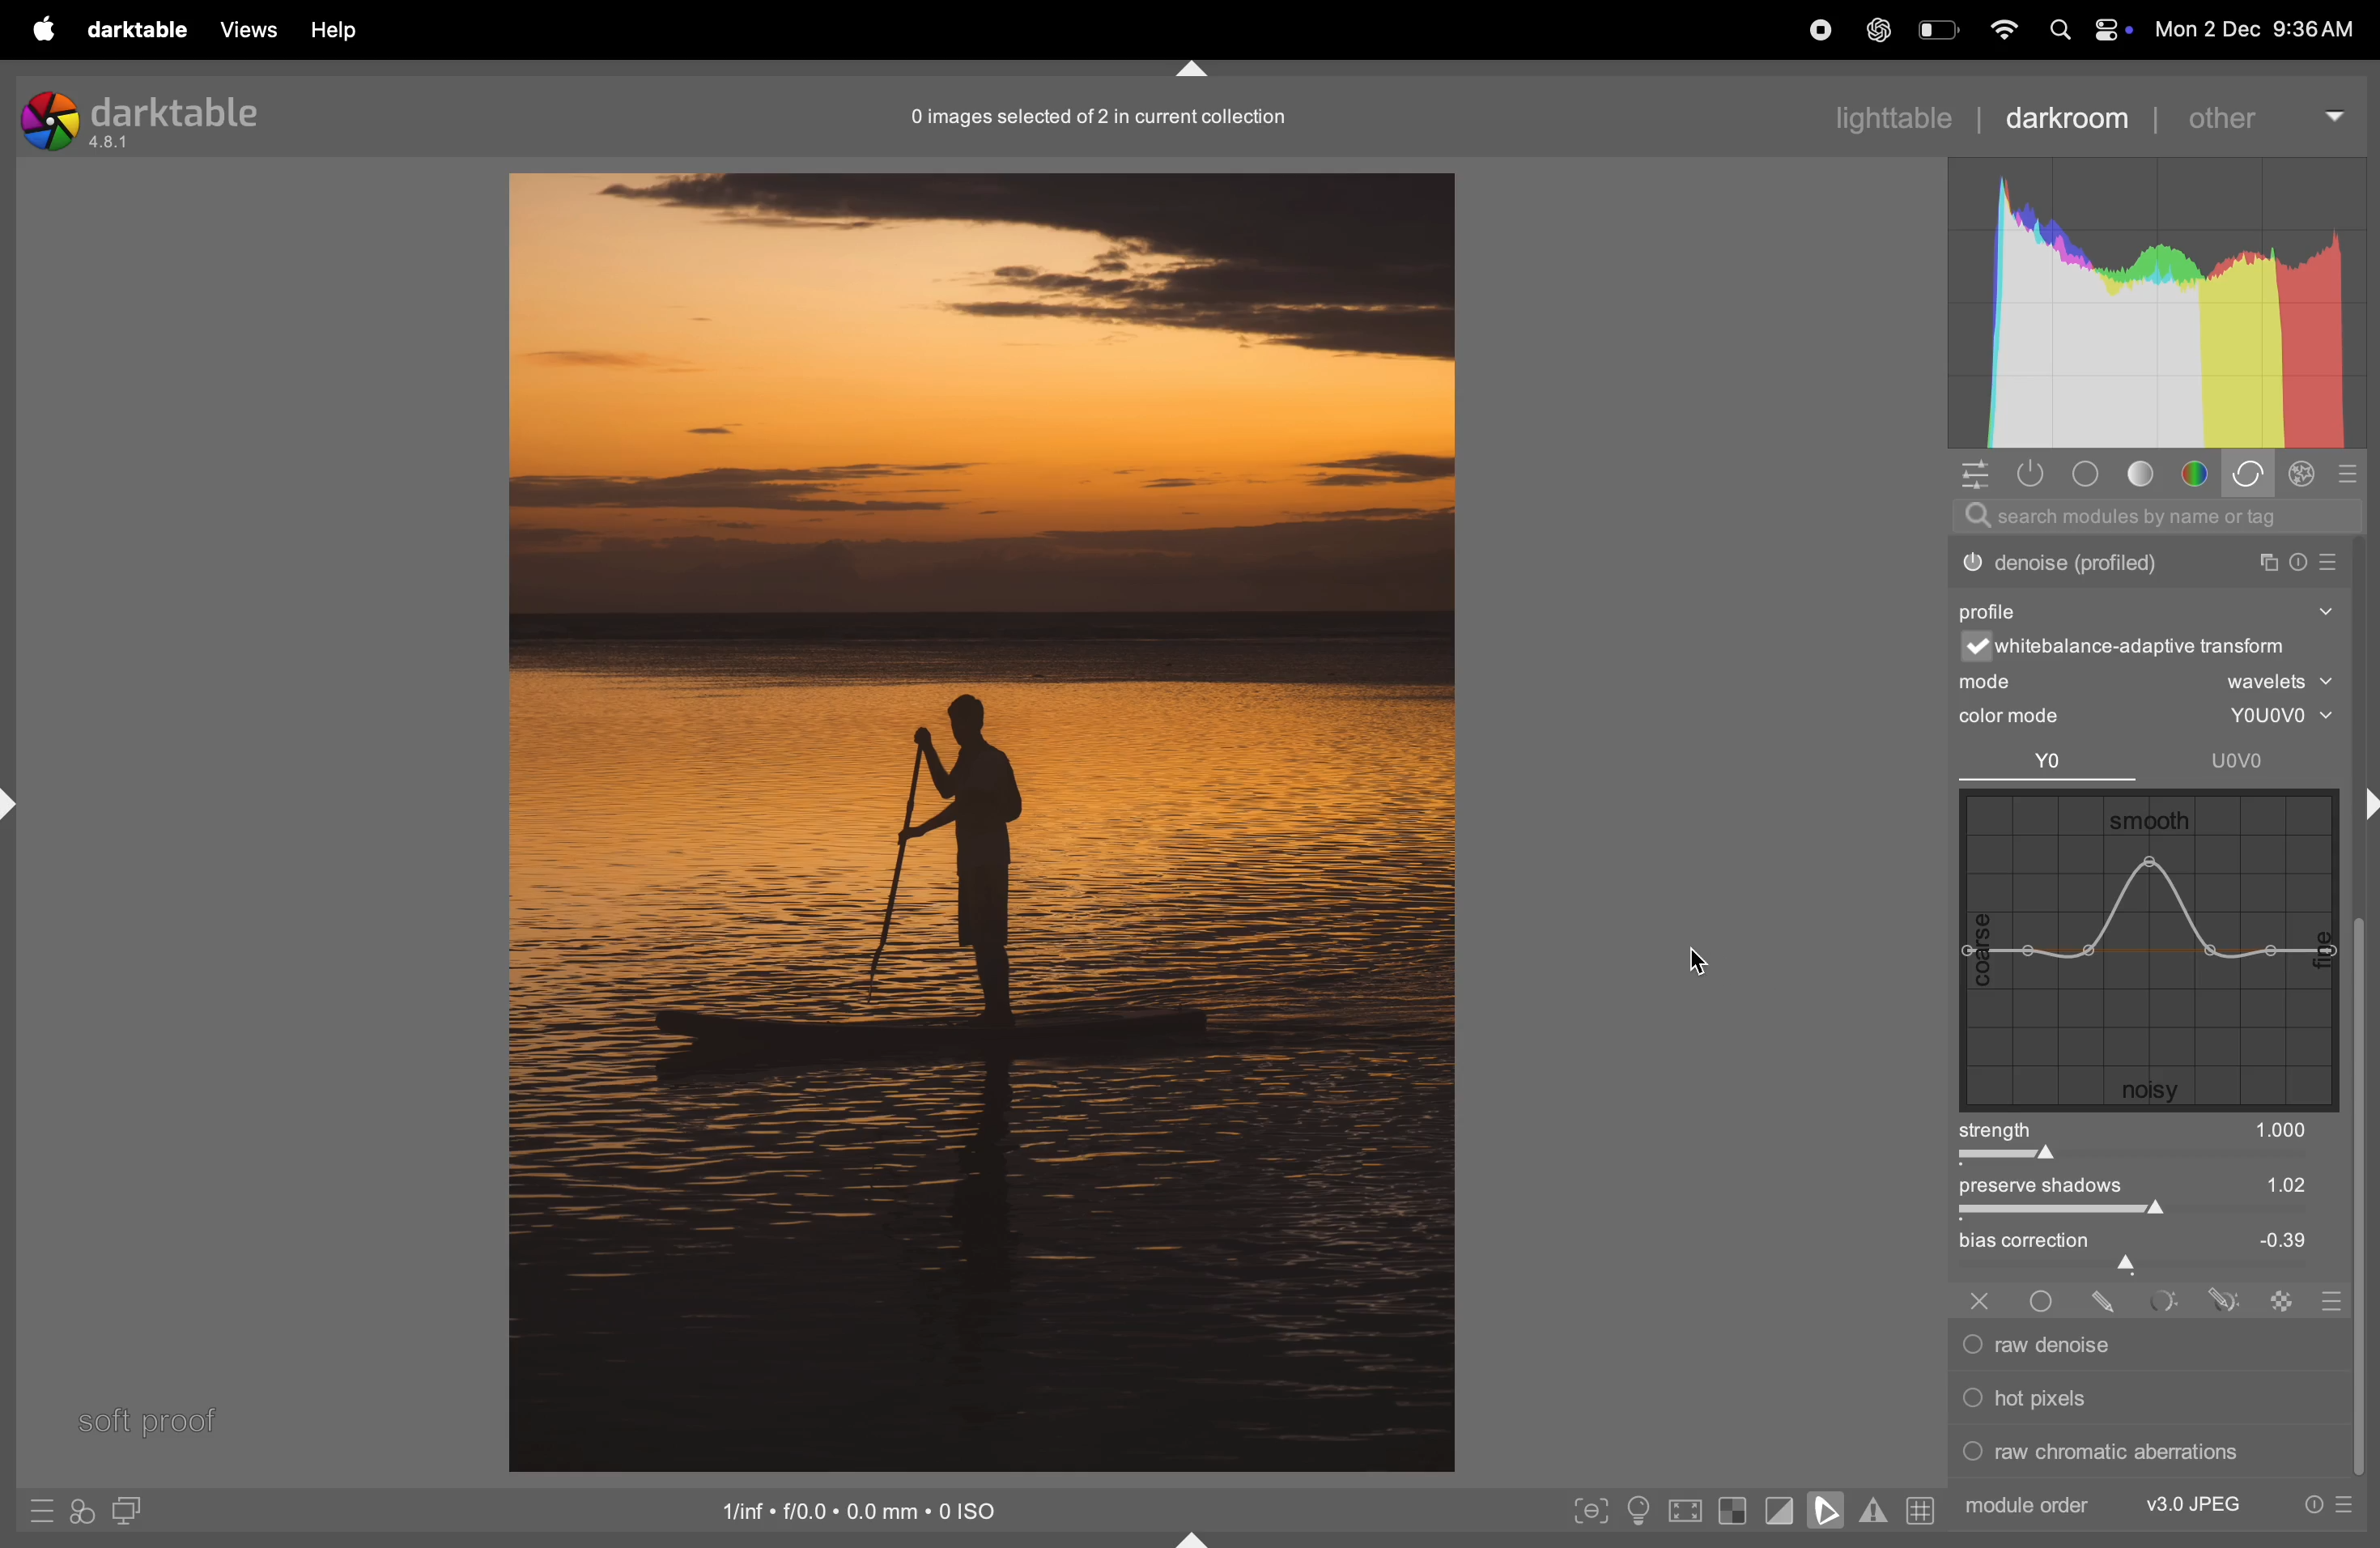 Image resolution: width=2380 pixels, height=1548 pixels. Describe the element at coordinates (2160, 649) in the screenshot. I see `white balance transform` at that location.